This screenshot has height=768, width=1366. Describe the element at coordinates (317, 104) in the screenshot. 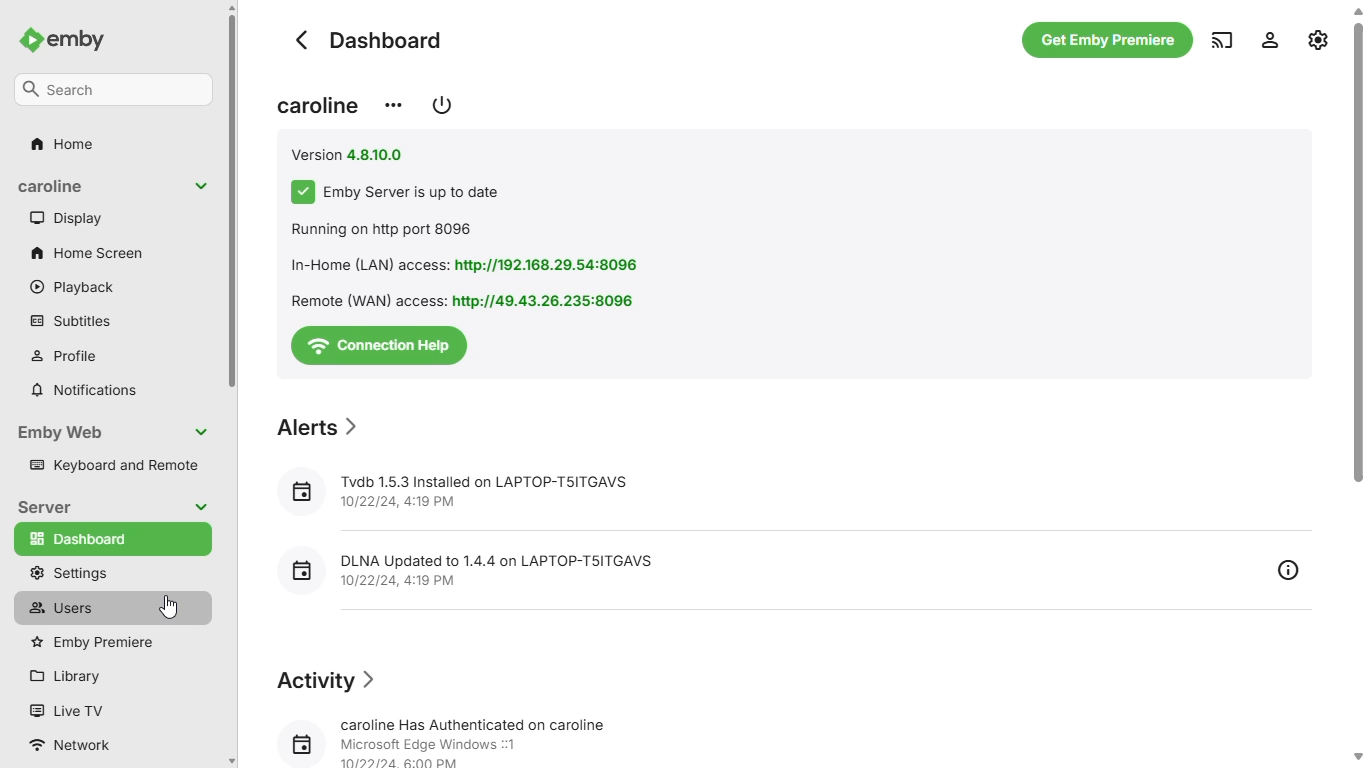

I see `display name` at that location.